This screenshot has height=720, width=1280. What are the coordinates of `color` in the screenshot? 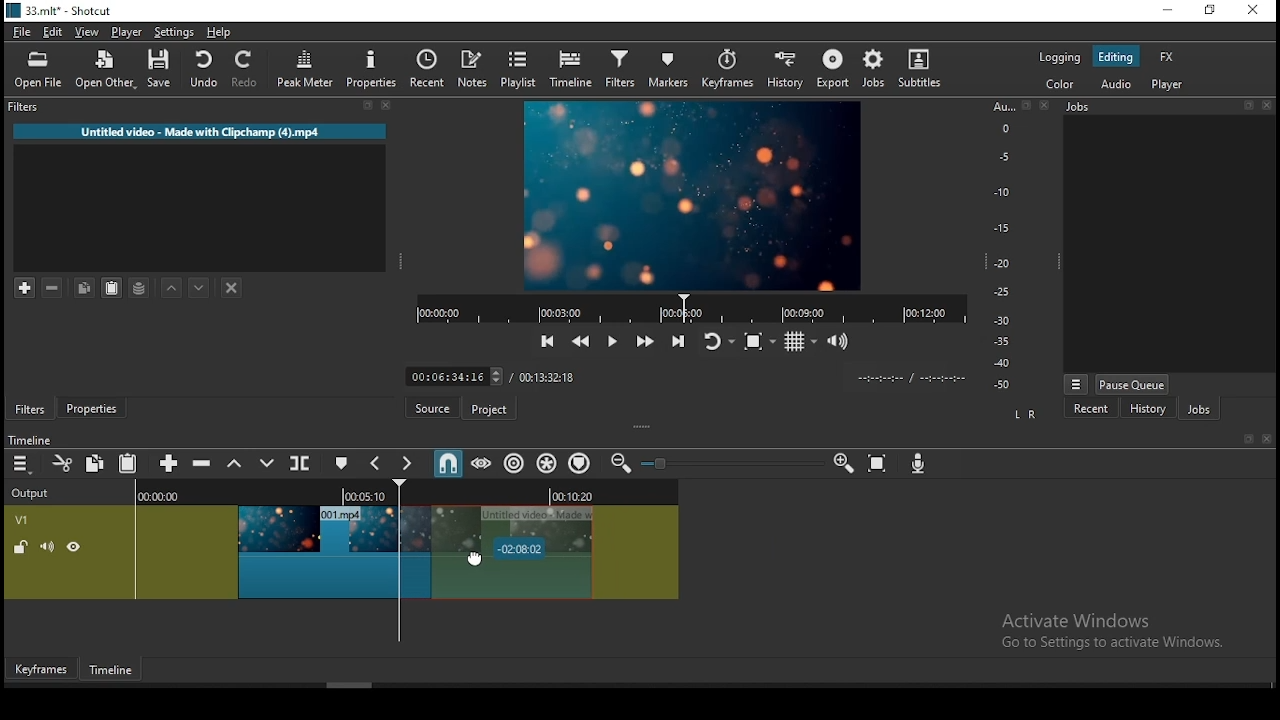 It's located at (1061, 85).